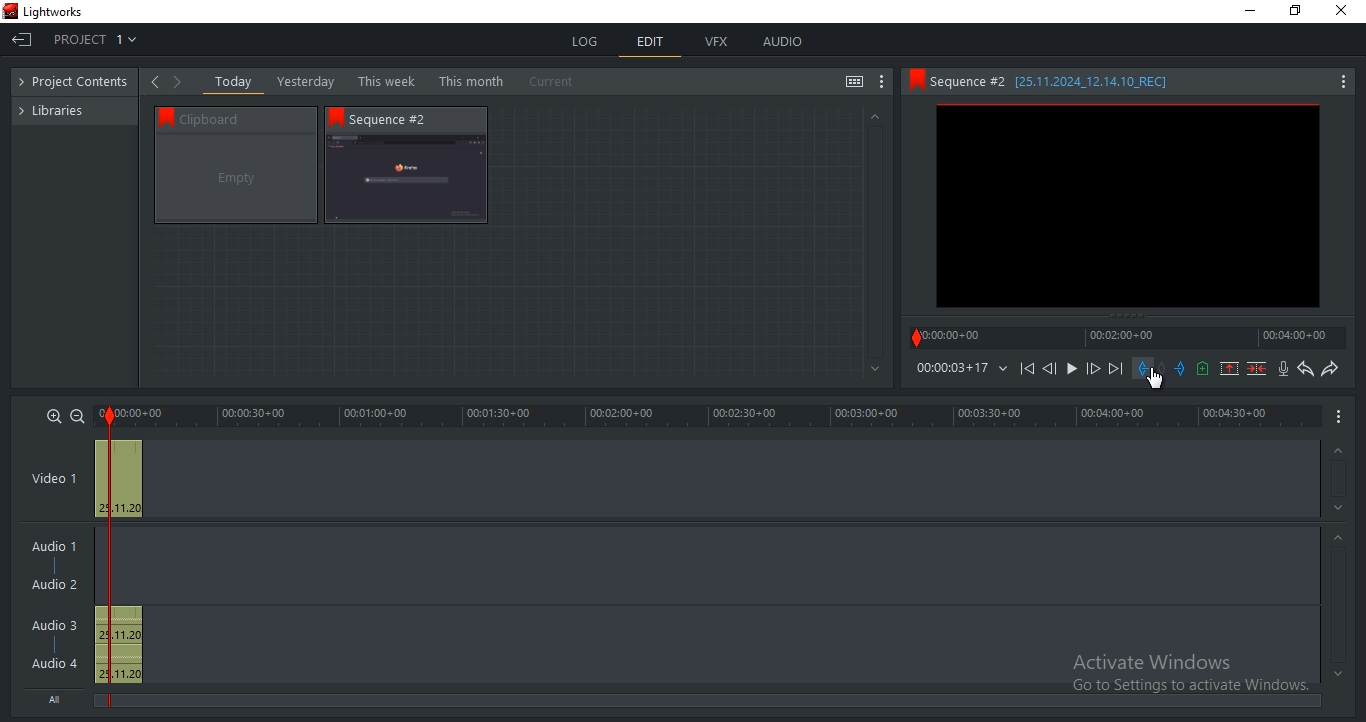  What do you see at coordinates (1128, 208) in the screenshot?
I see `sequence 2` at bounding box center [1128, 208].